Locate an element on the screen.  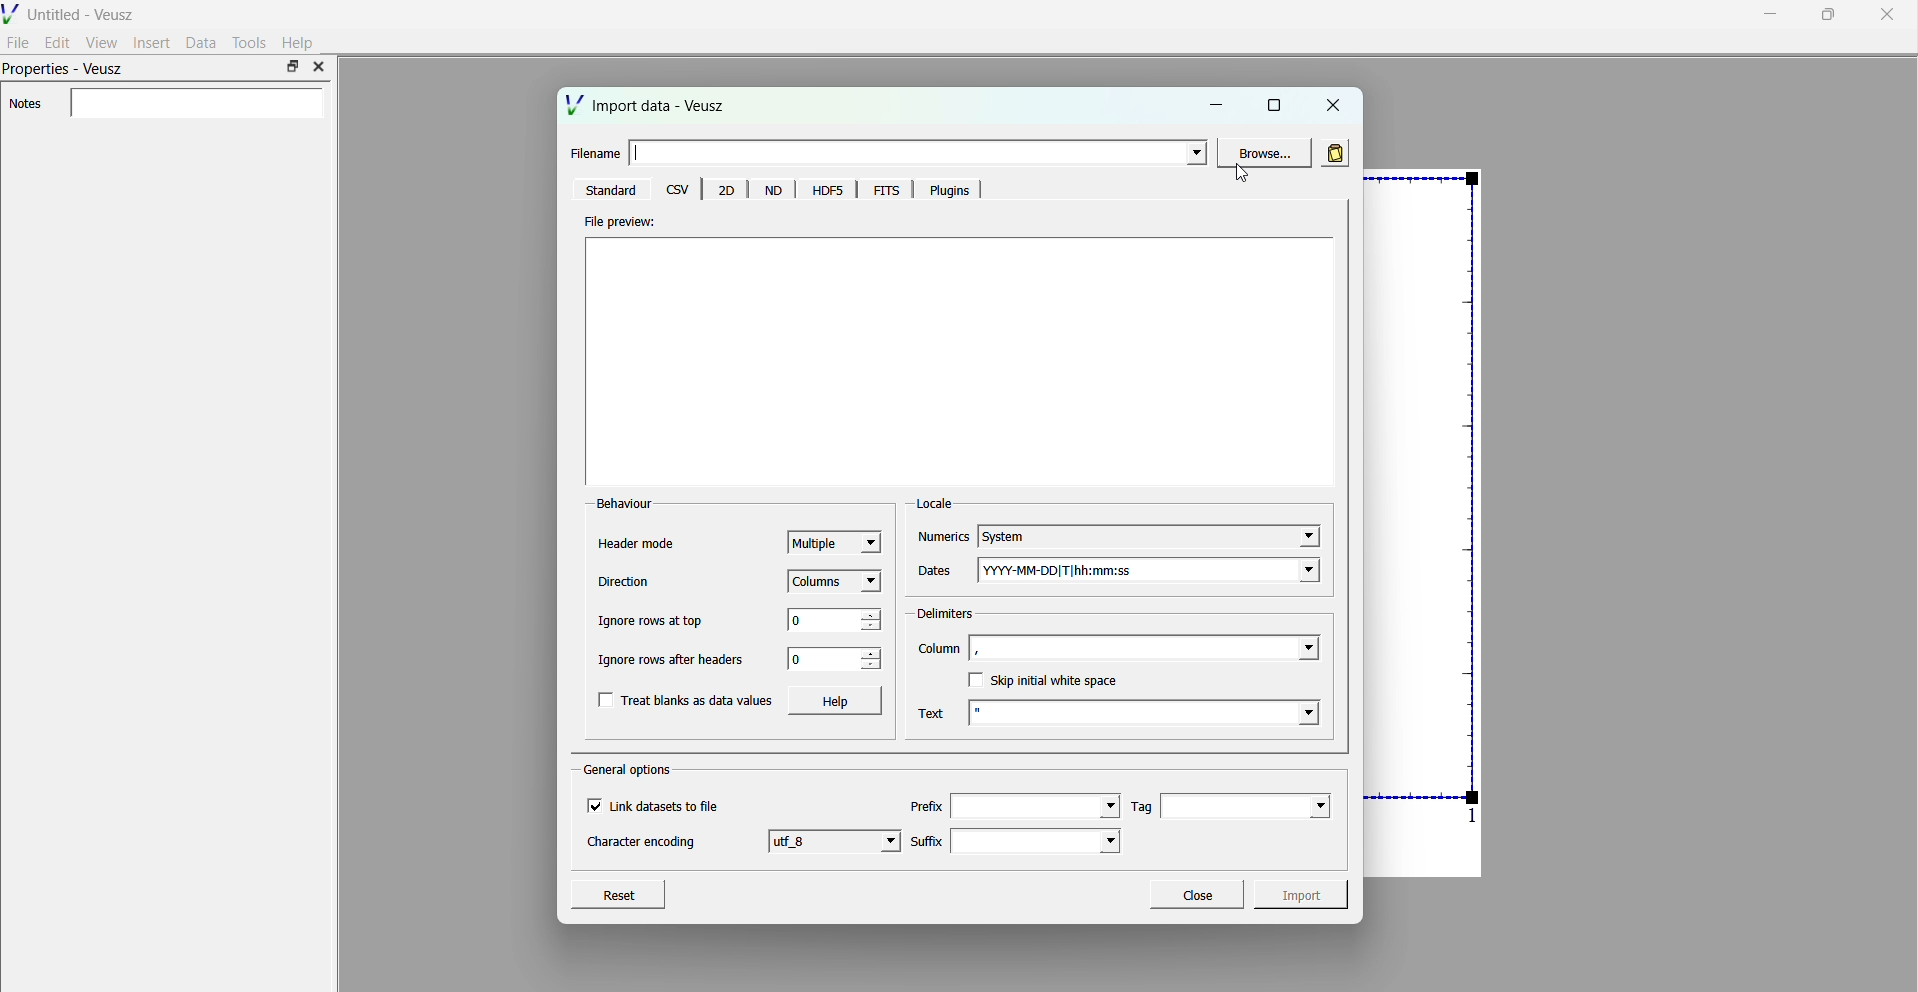
0 is located at coordinates (820, 619).